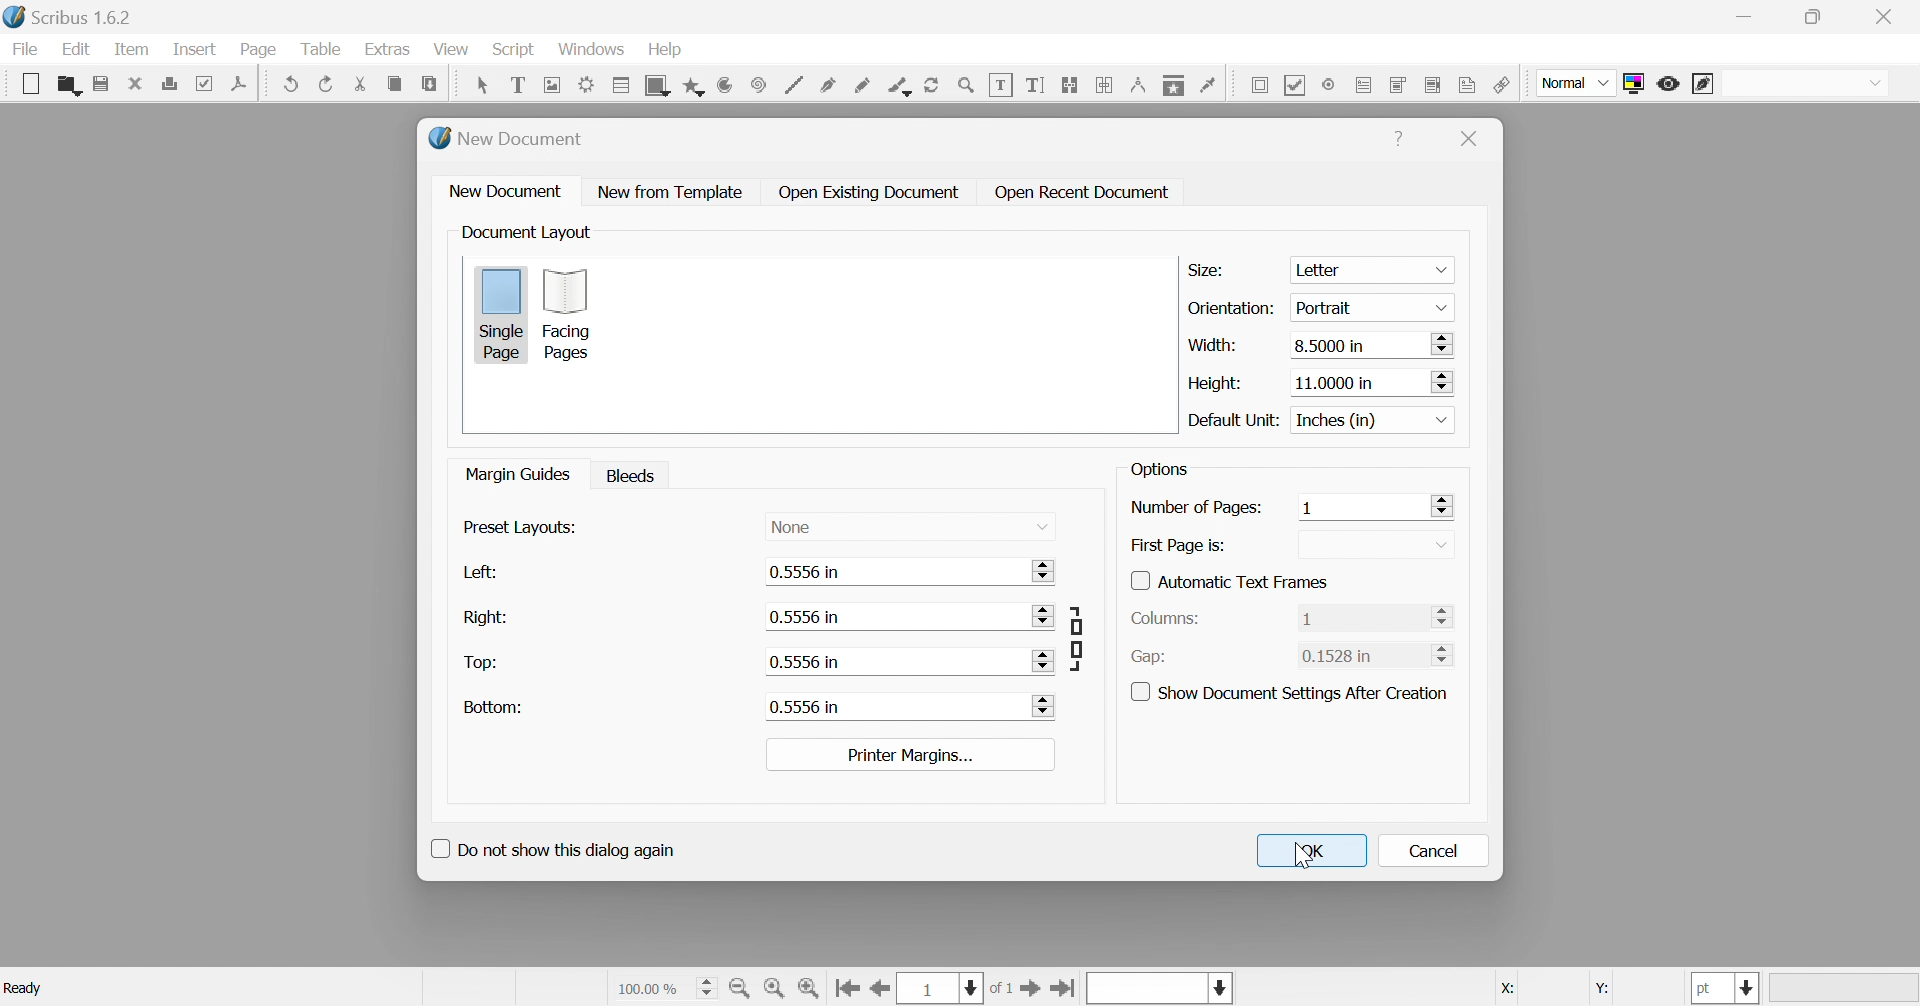 The height and width of the screenshot is (1006, 1920). What do you see at coordinates (810, 987) in the screenshot?
I see `zoom in` at bounding box center [810, 987].